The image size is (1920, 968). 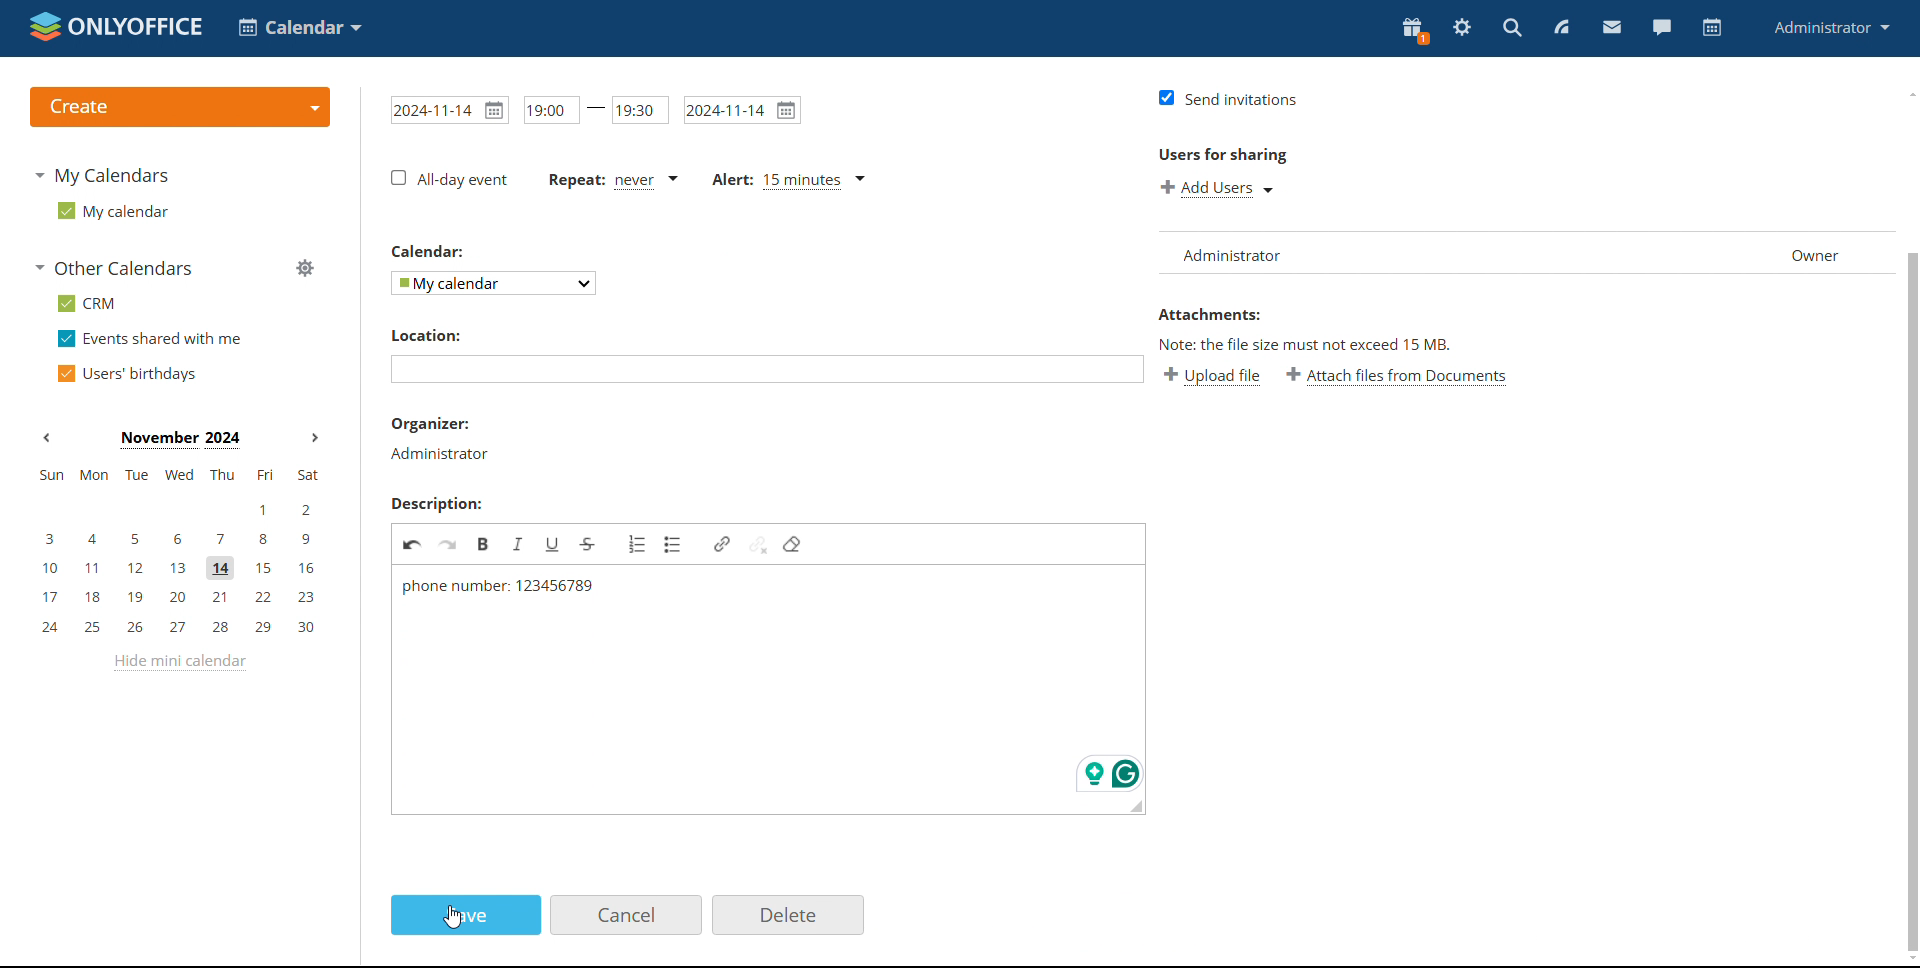 What do you see at coordinates (112, 268) in the screenshot?
I see `other calendars` at bounding box center [112, 268].